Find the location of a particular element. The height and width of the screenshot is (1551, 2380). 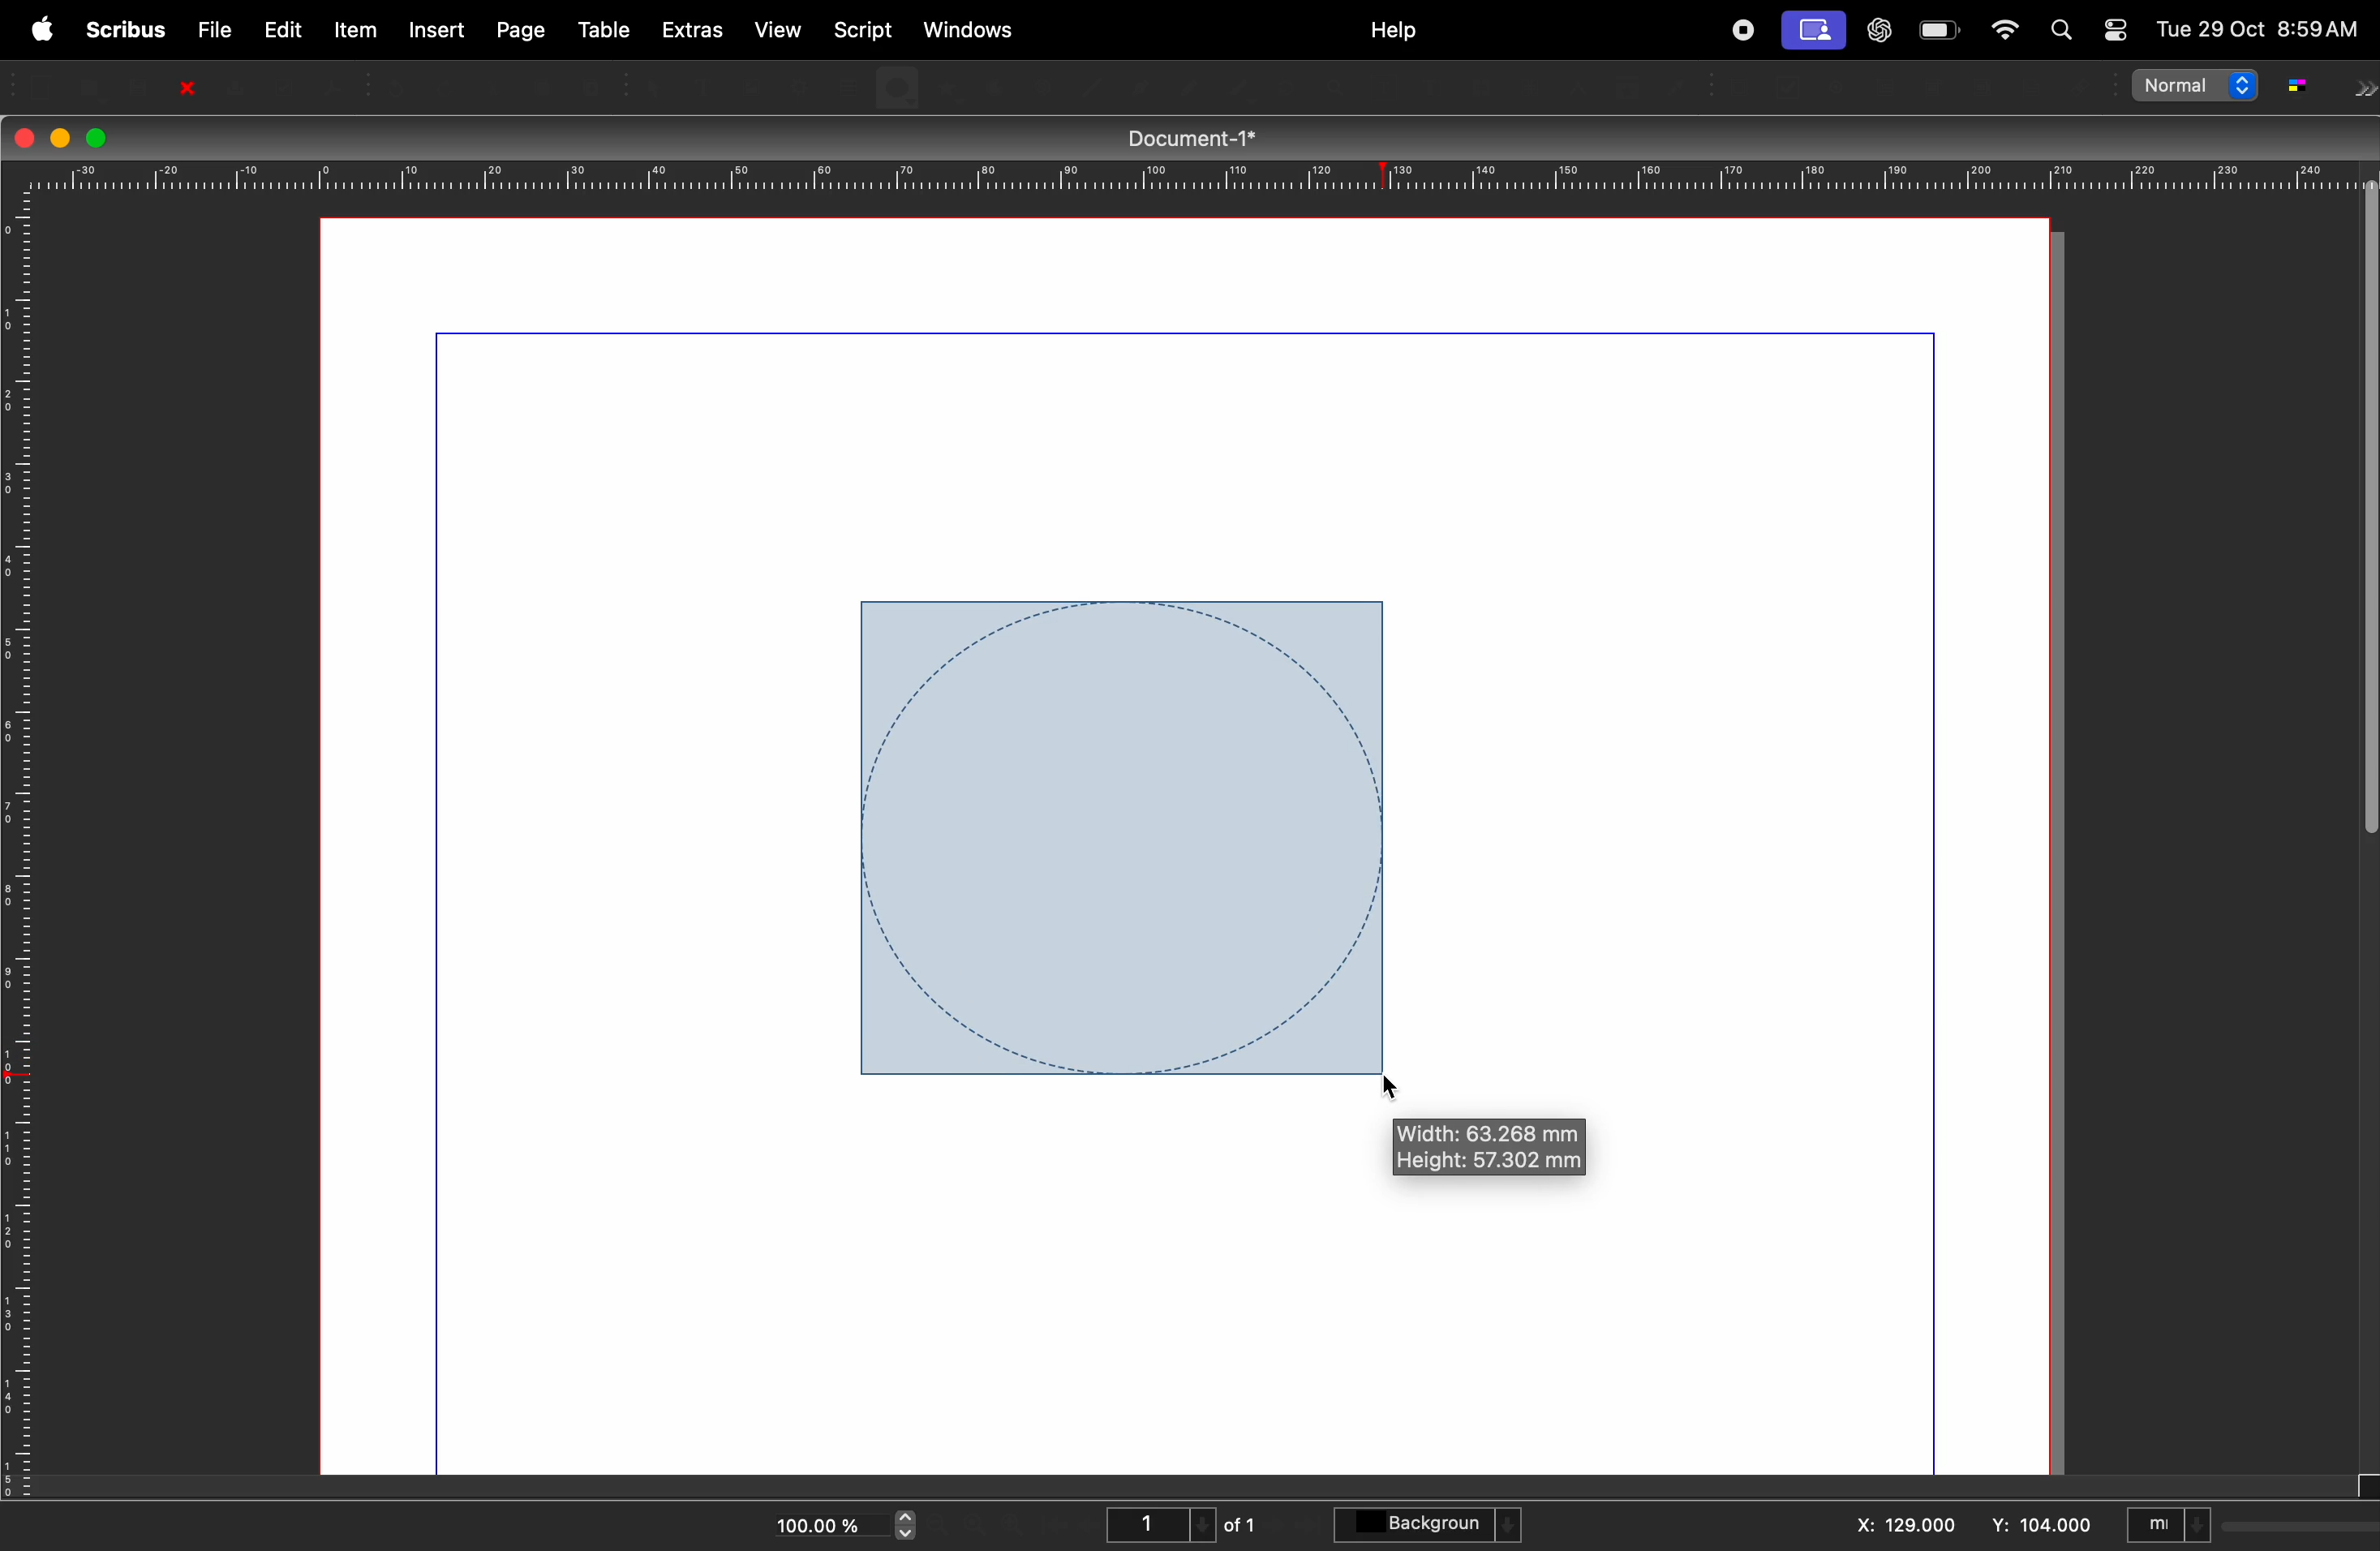

Print is located at coordinates (233, 86).